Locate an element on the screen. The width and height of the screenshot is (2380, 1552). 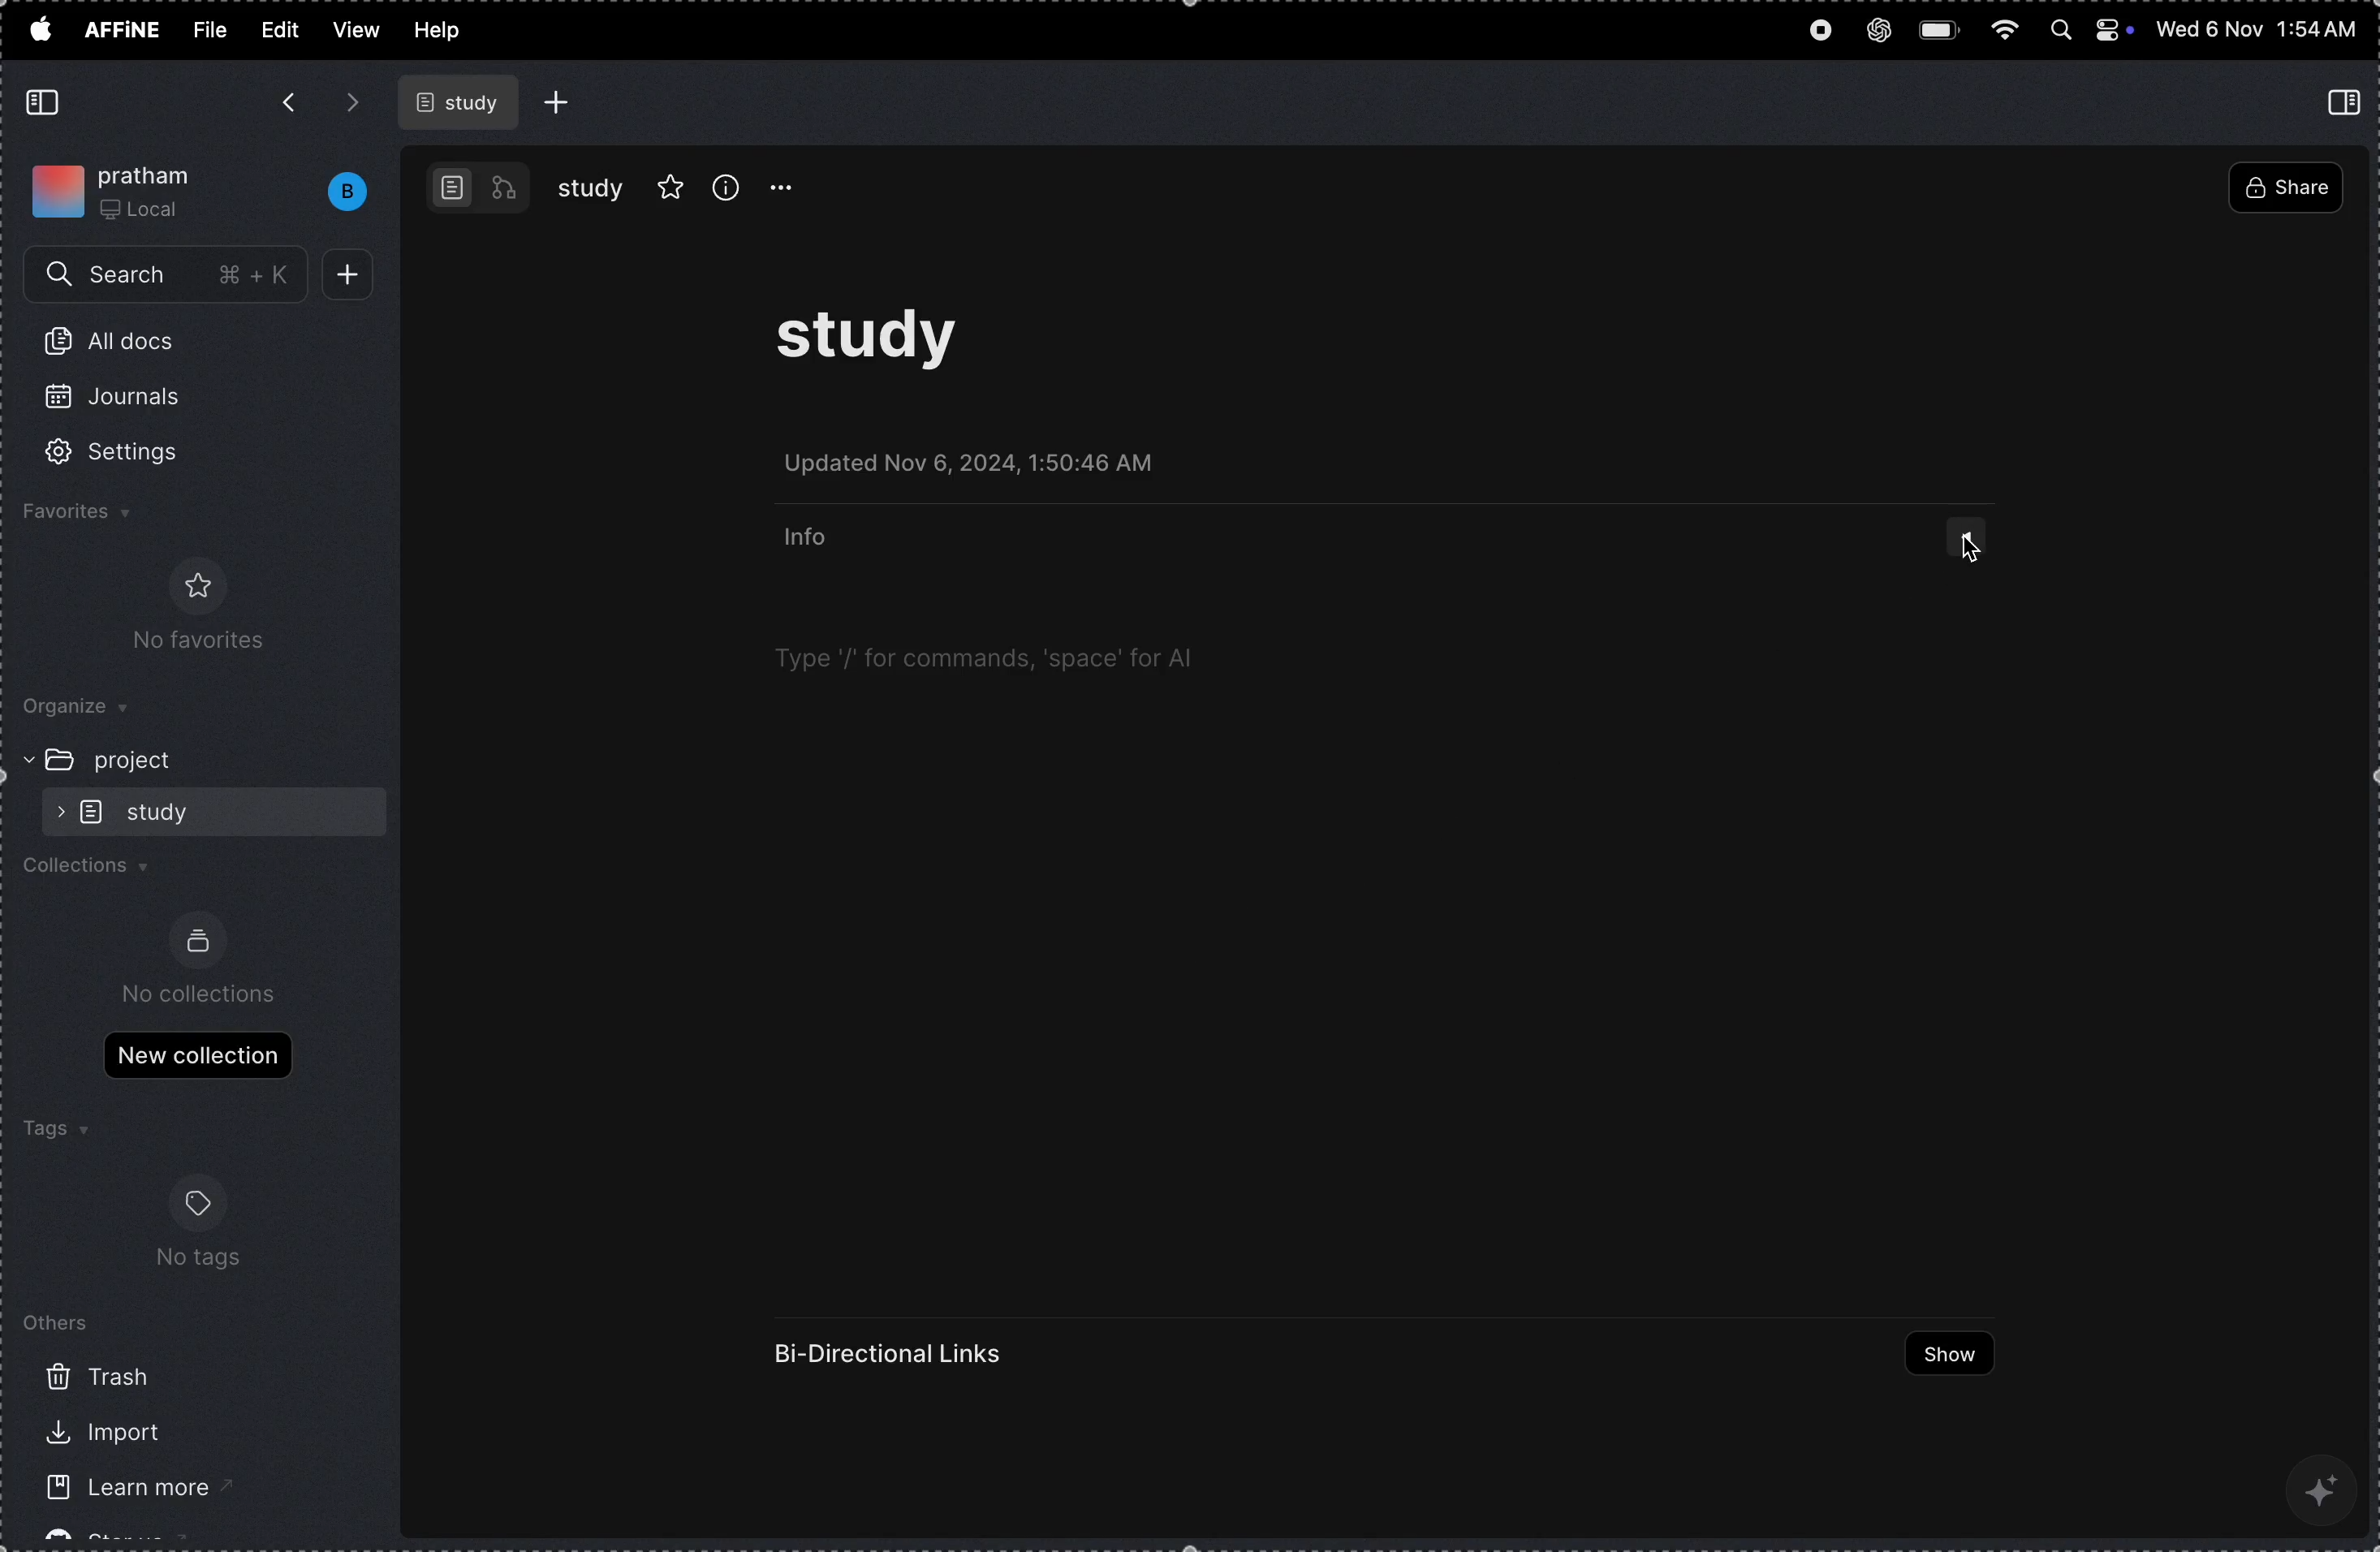
work bench is located at coordinates (479, 186).